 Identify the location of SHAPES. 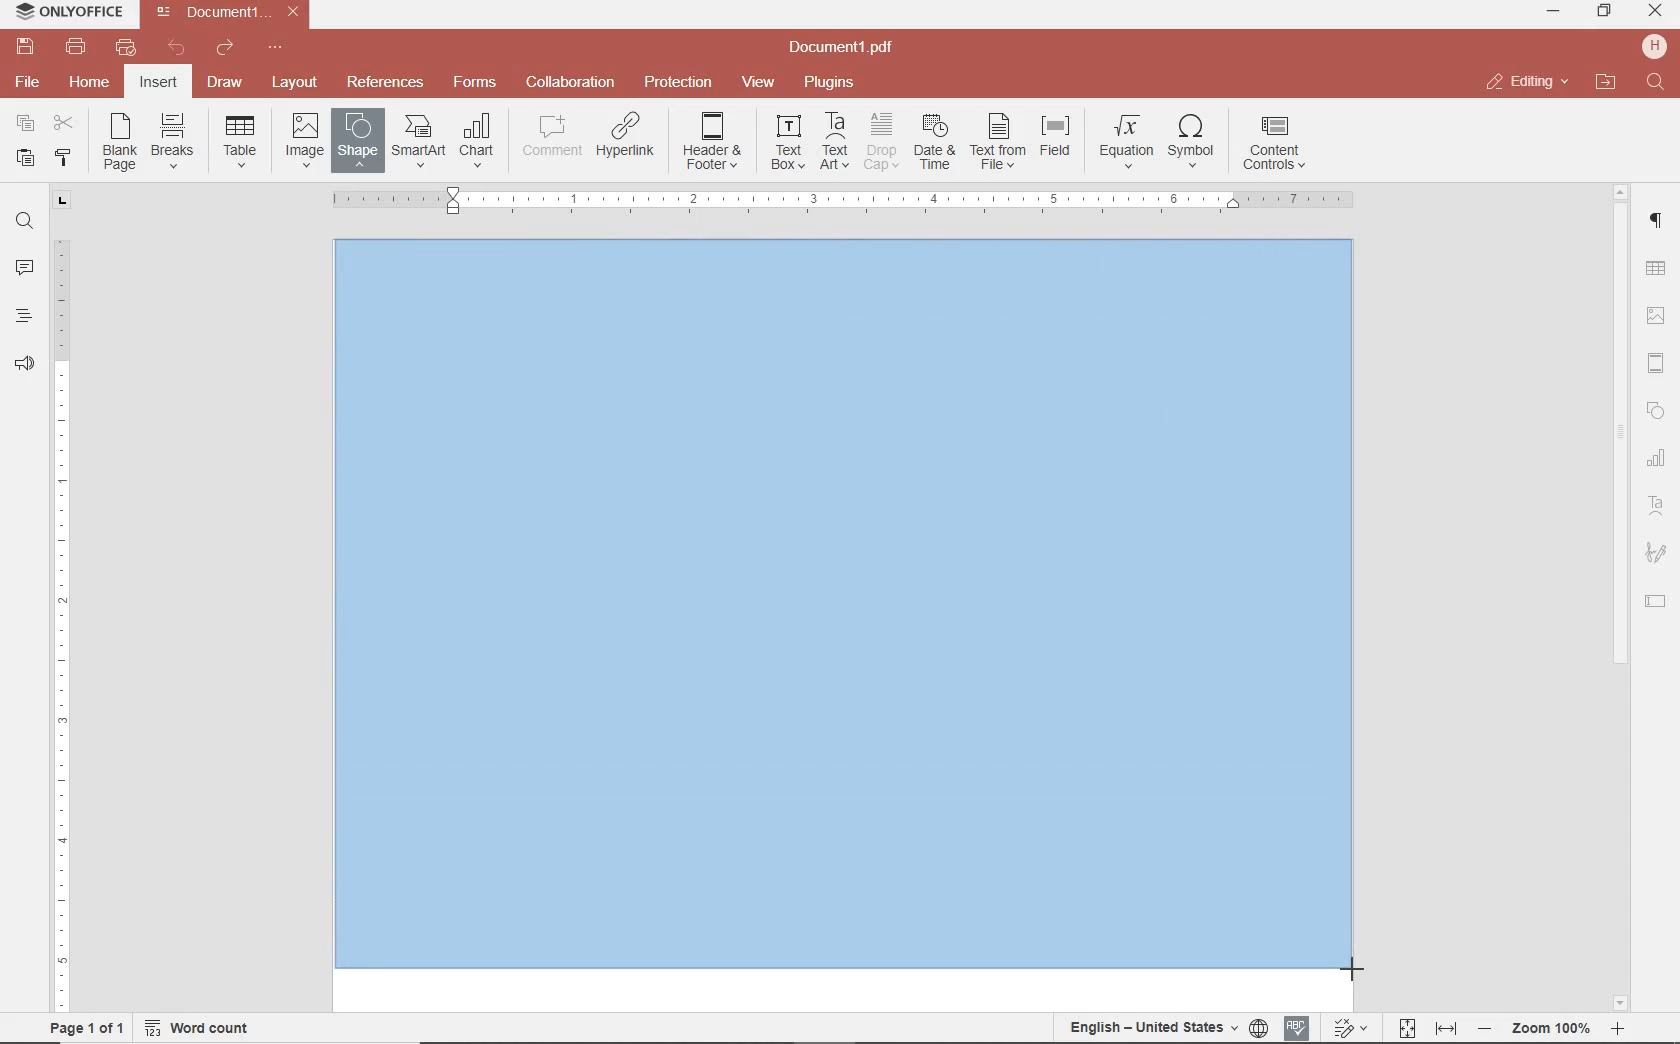
(1657, 413).